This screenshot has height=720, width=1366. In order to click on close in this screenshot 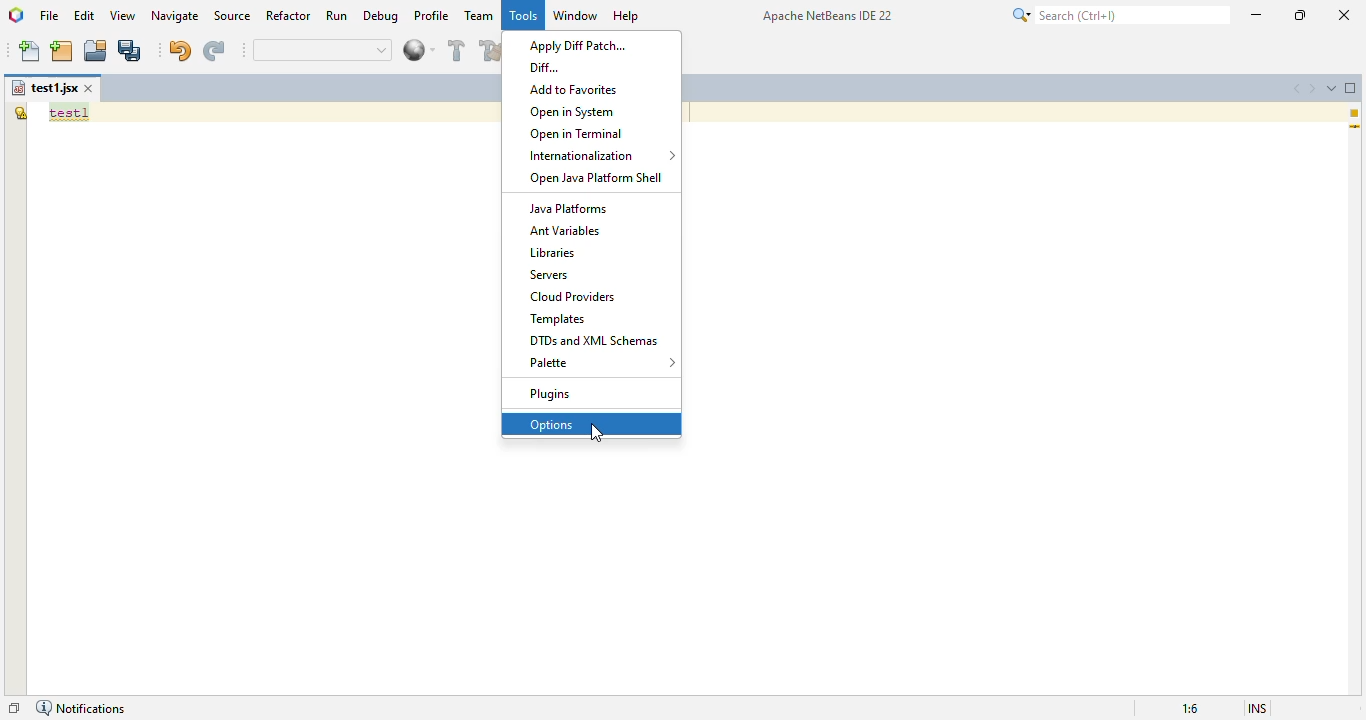, I will do `click(1343, 14)`.